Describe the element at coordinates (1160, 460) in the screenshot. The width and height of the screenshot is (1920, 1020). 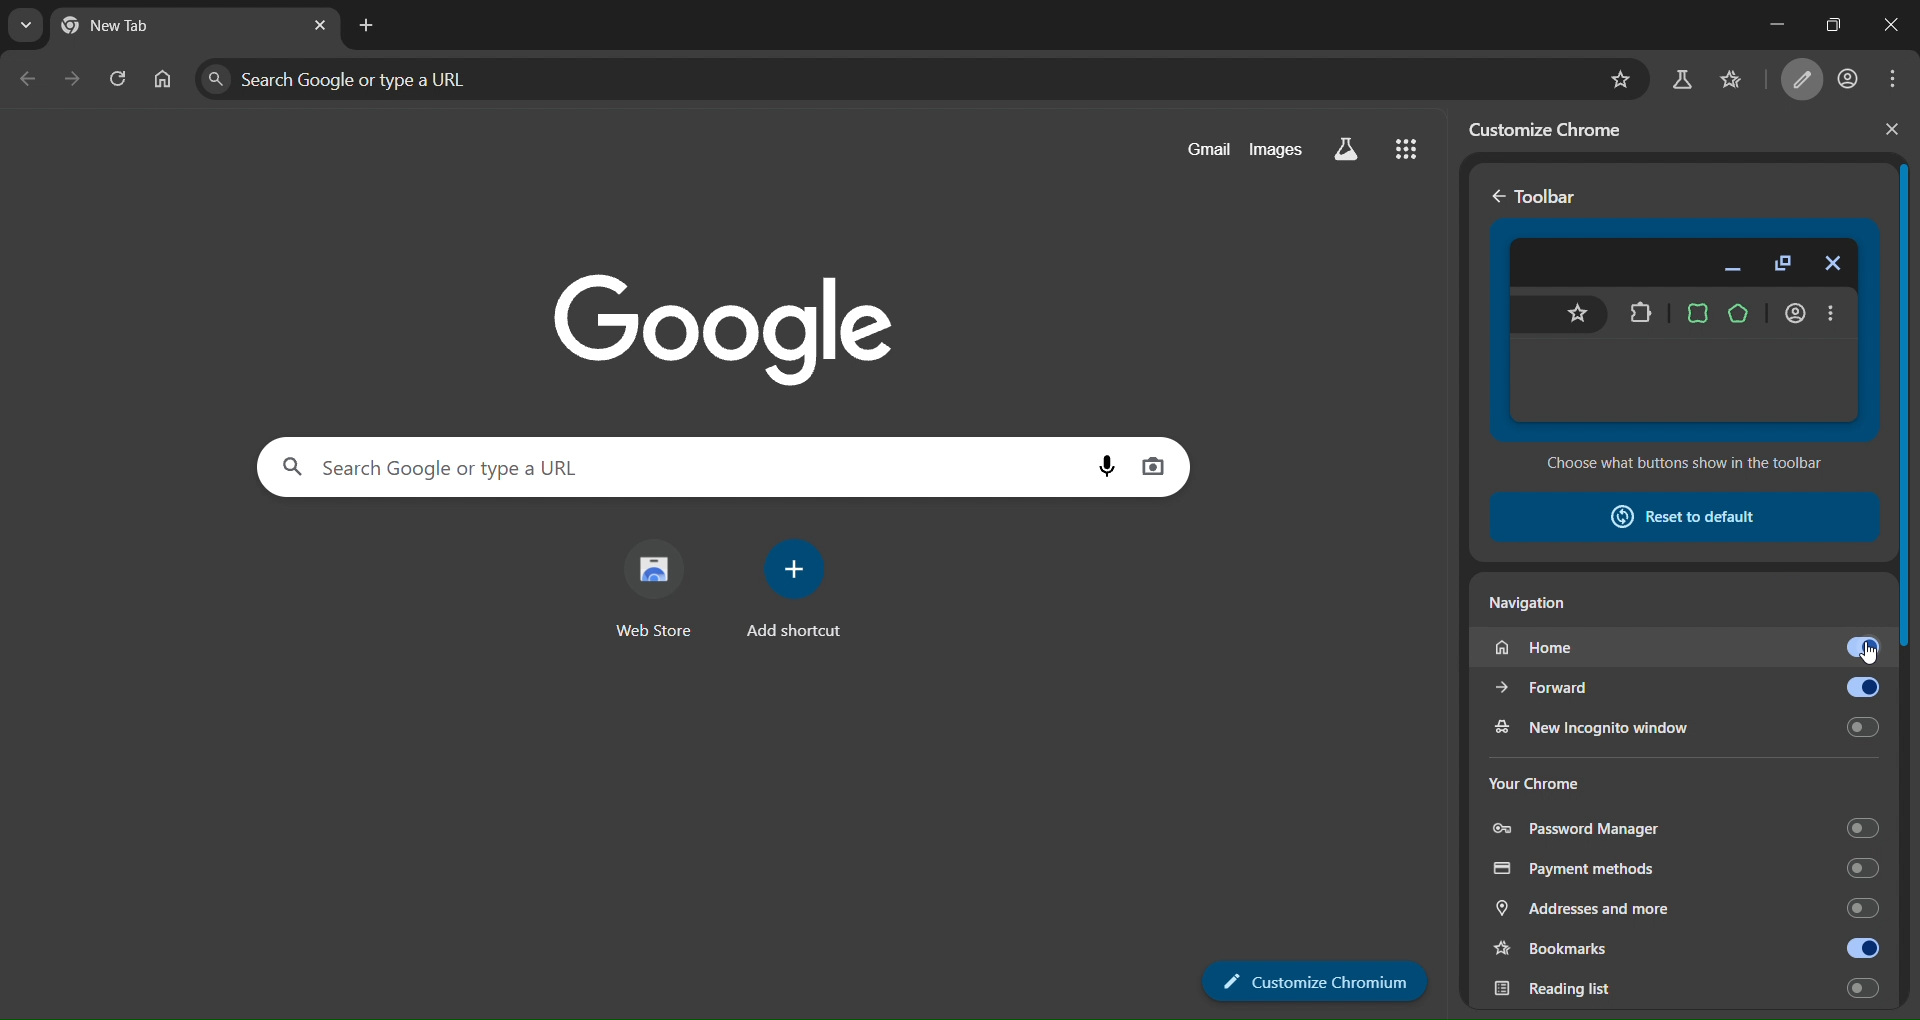
I see `image search` at that location.